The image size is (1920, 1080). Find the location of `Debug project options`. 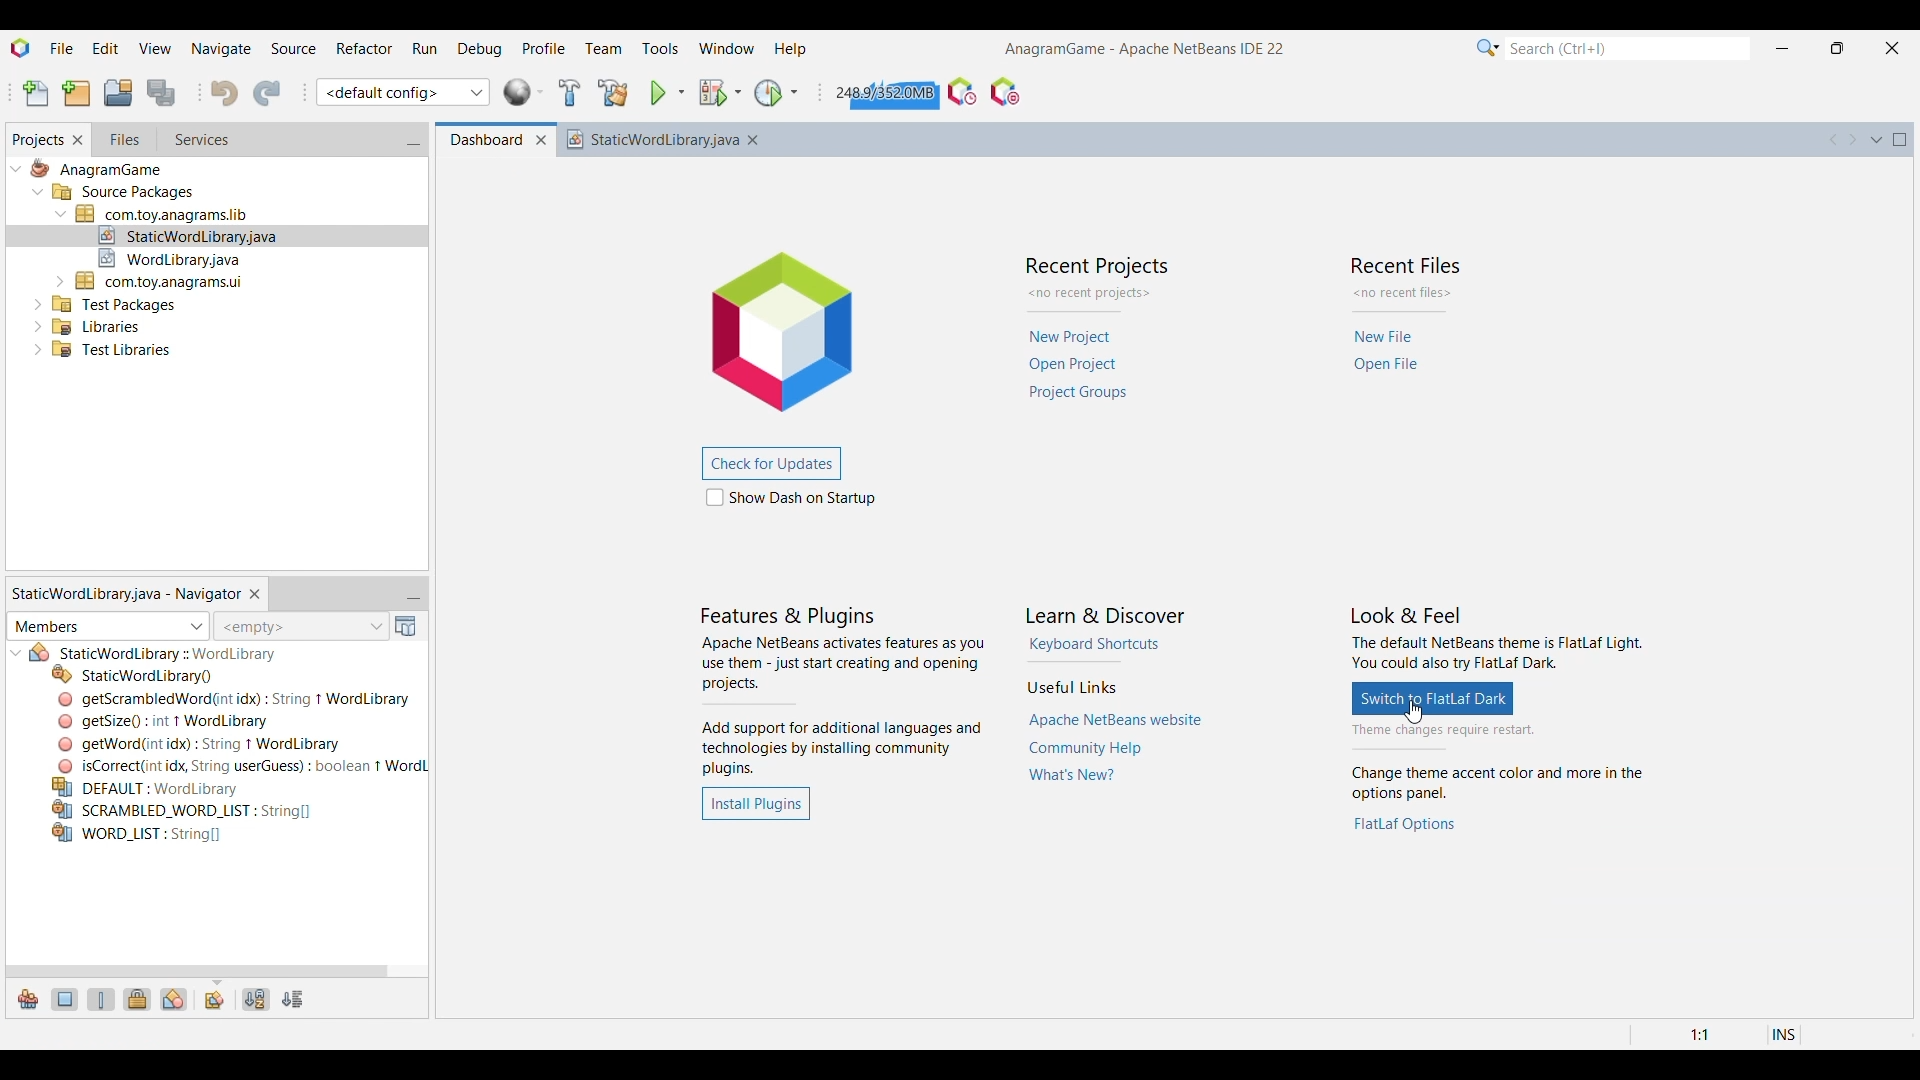

Debug project options is located at coordinates (737, 92).